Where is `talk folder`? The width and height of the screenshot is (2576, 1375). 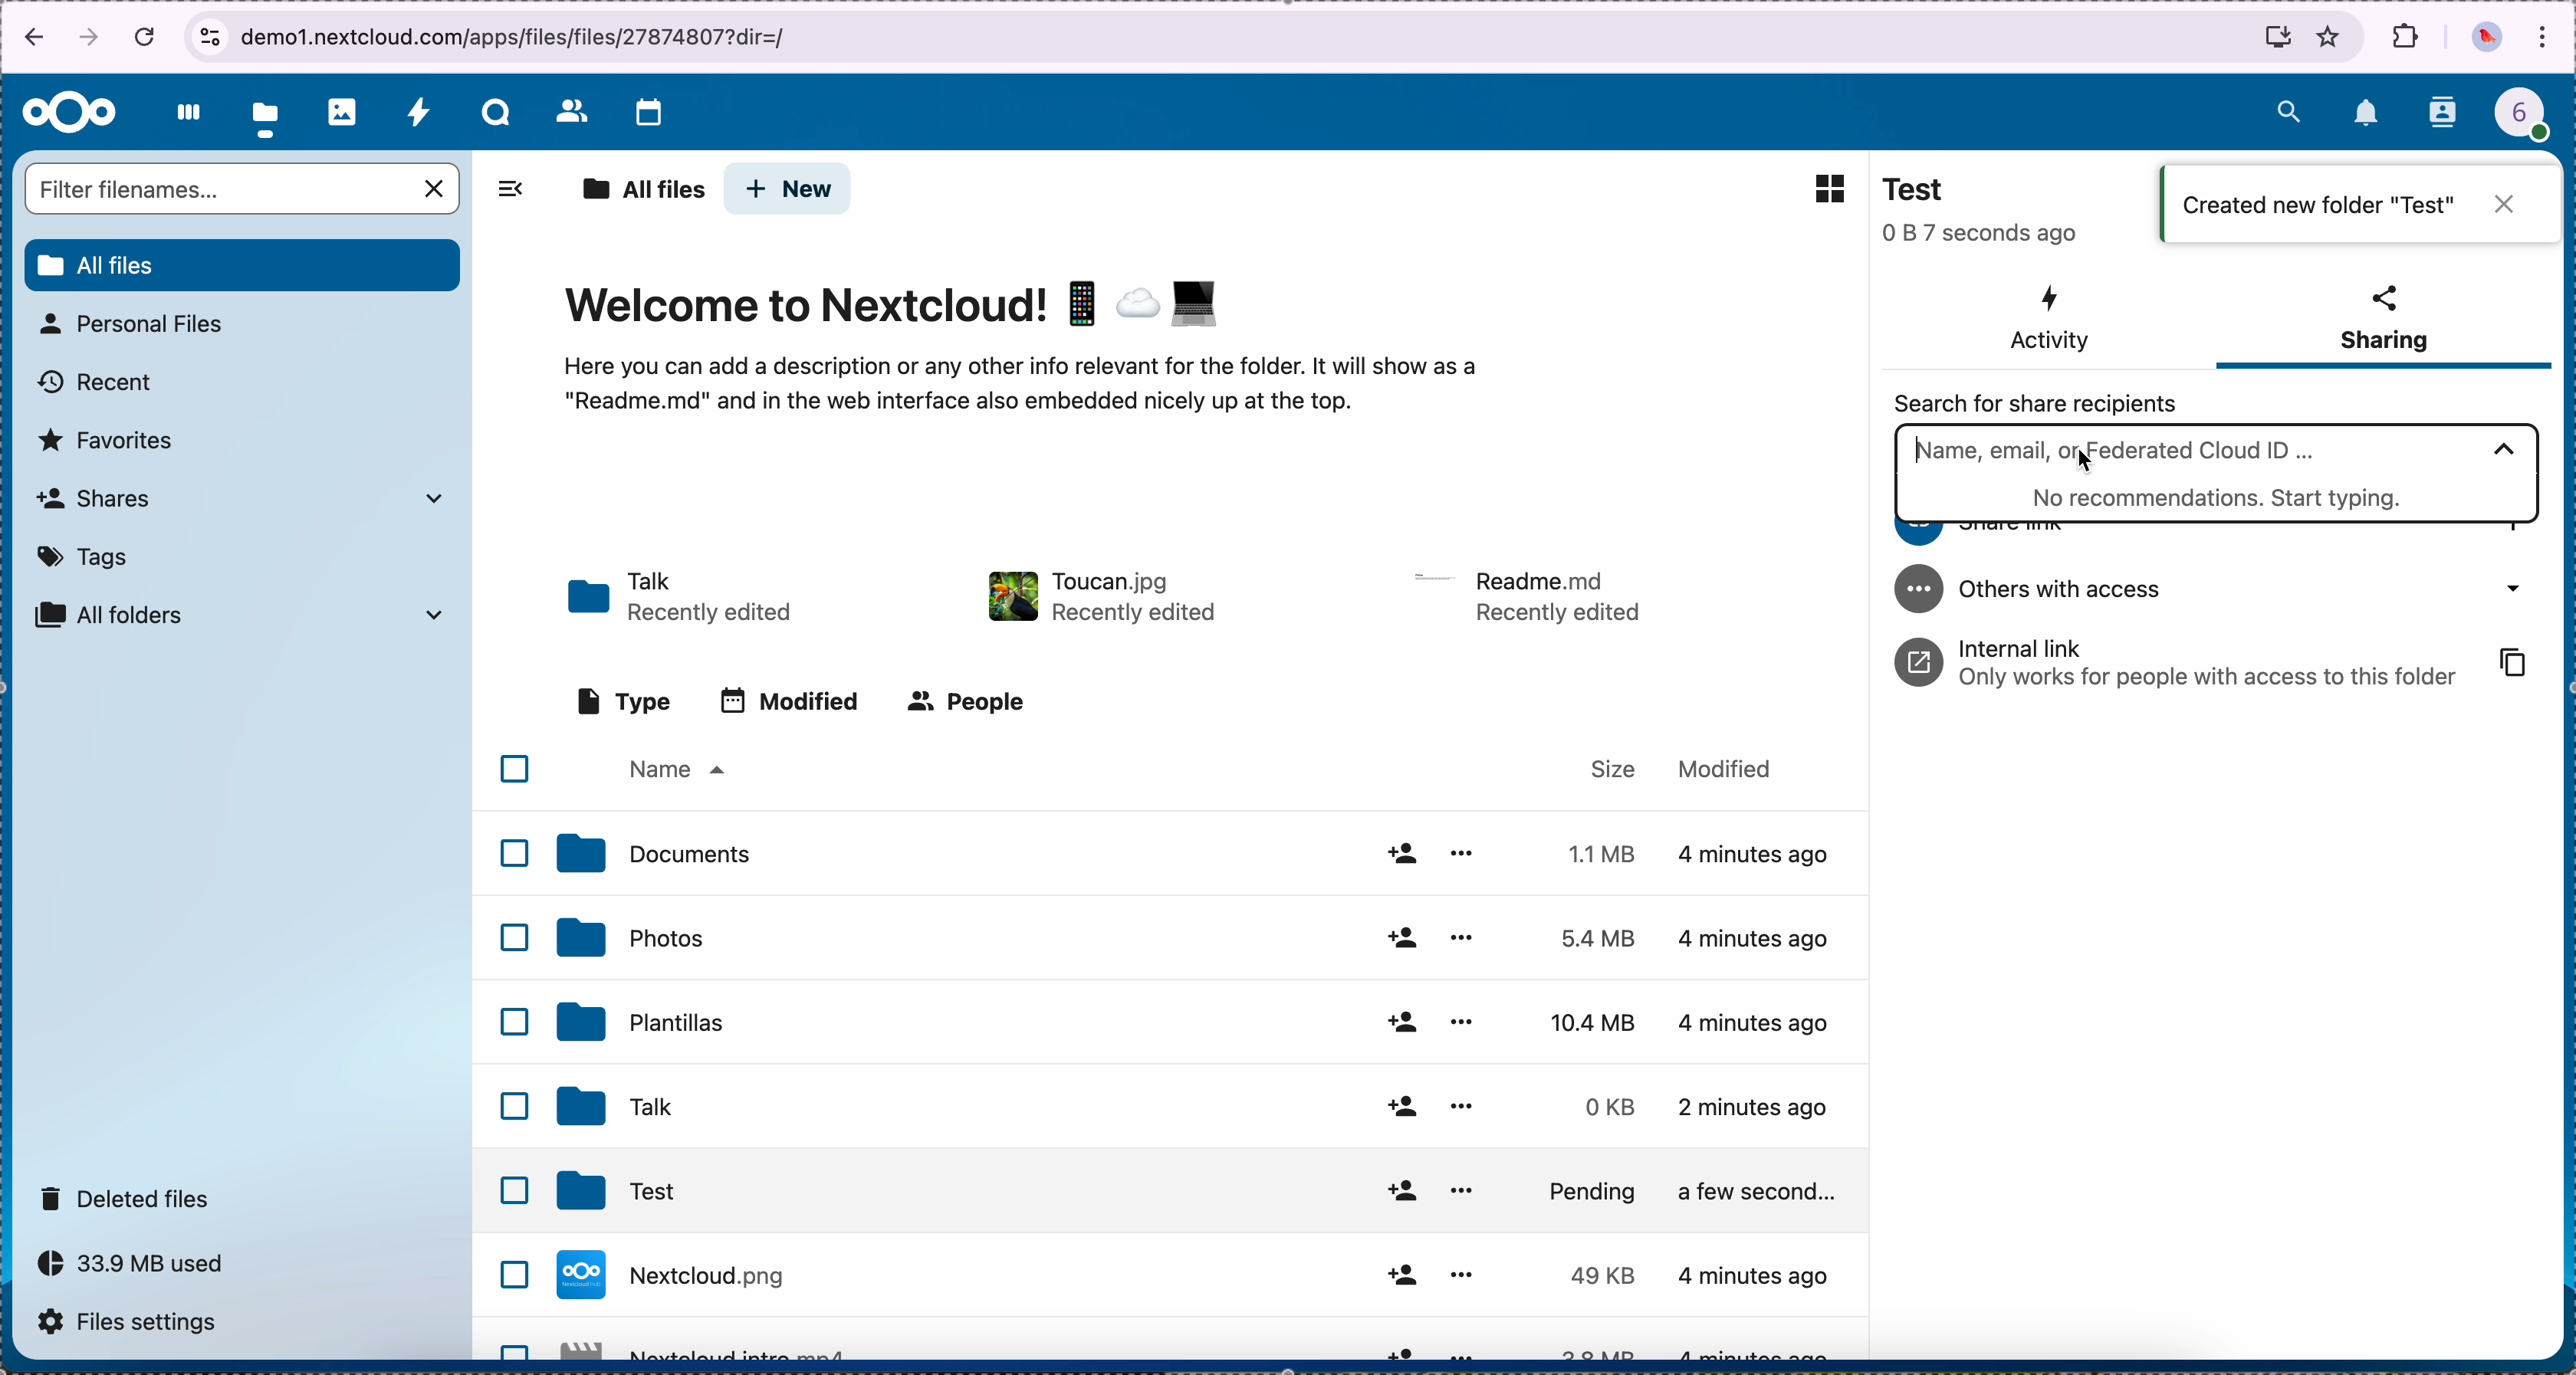
talk folder is located at coordinates (684, 599).